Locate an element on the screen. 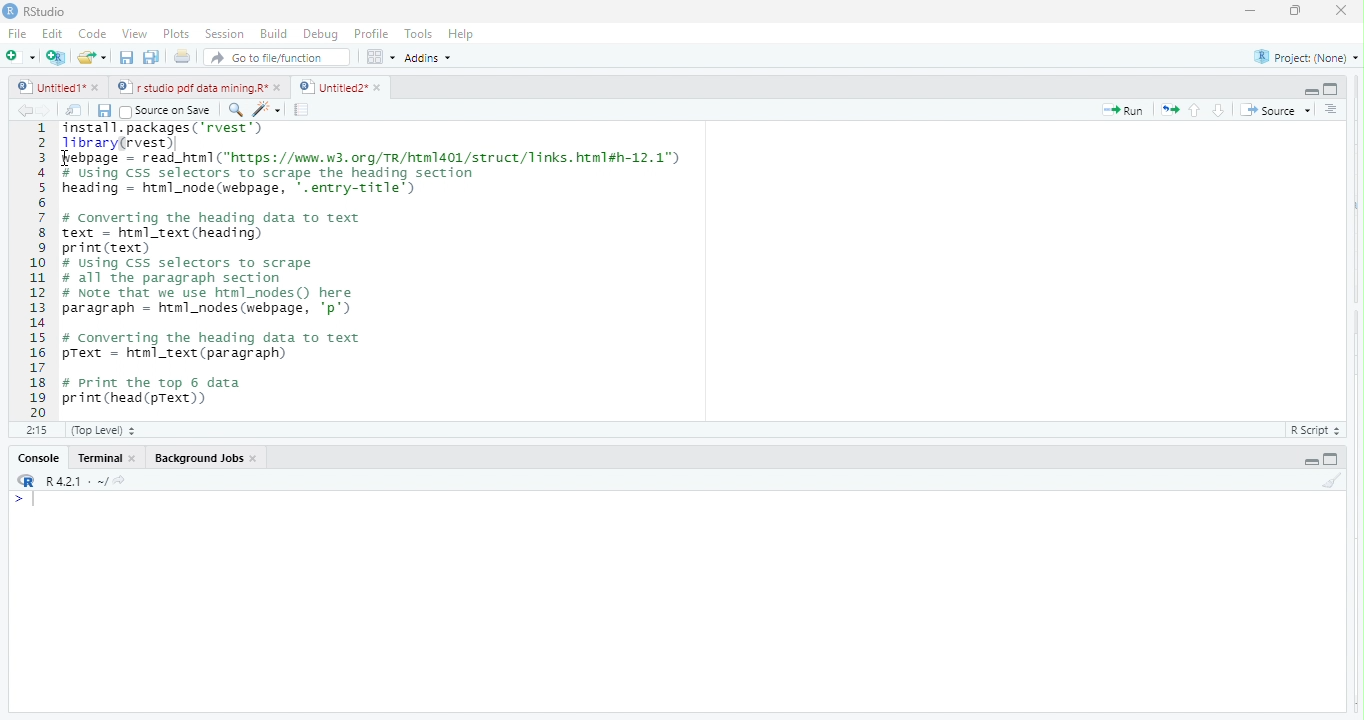  show document outline is located at coordinates (1332, 109).